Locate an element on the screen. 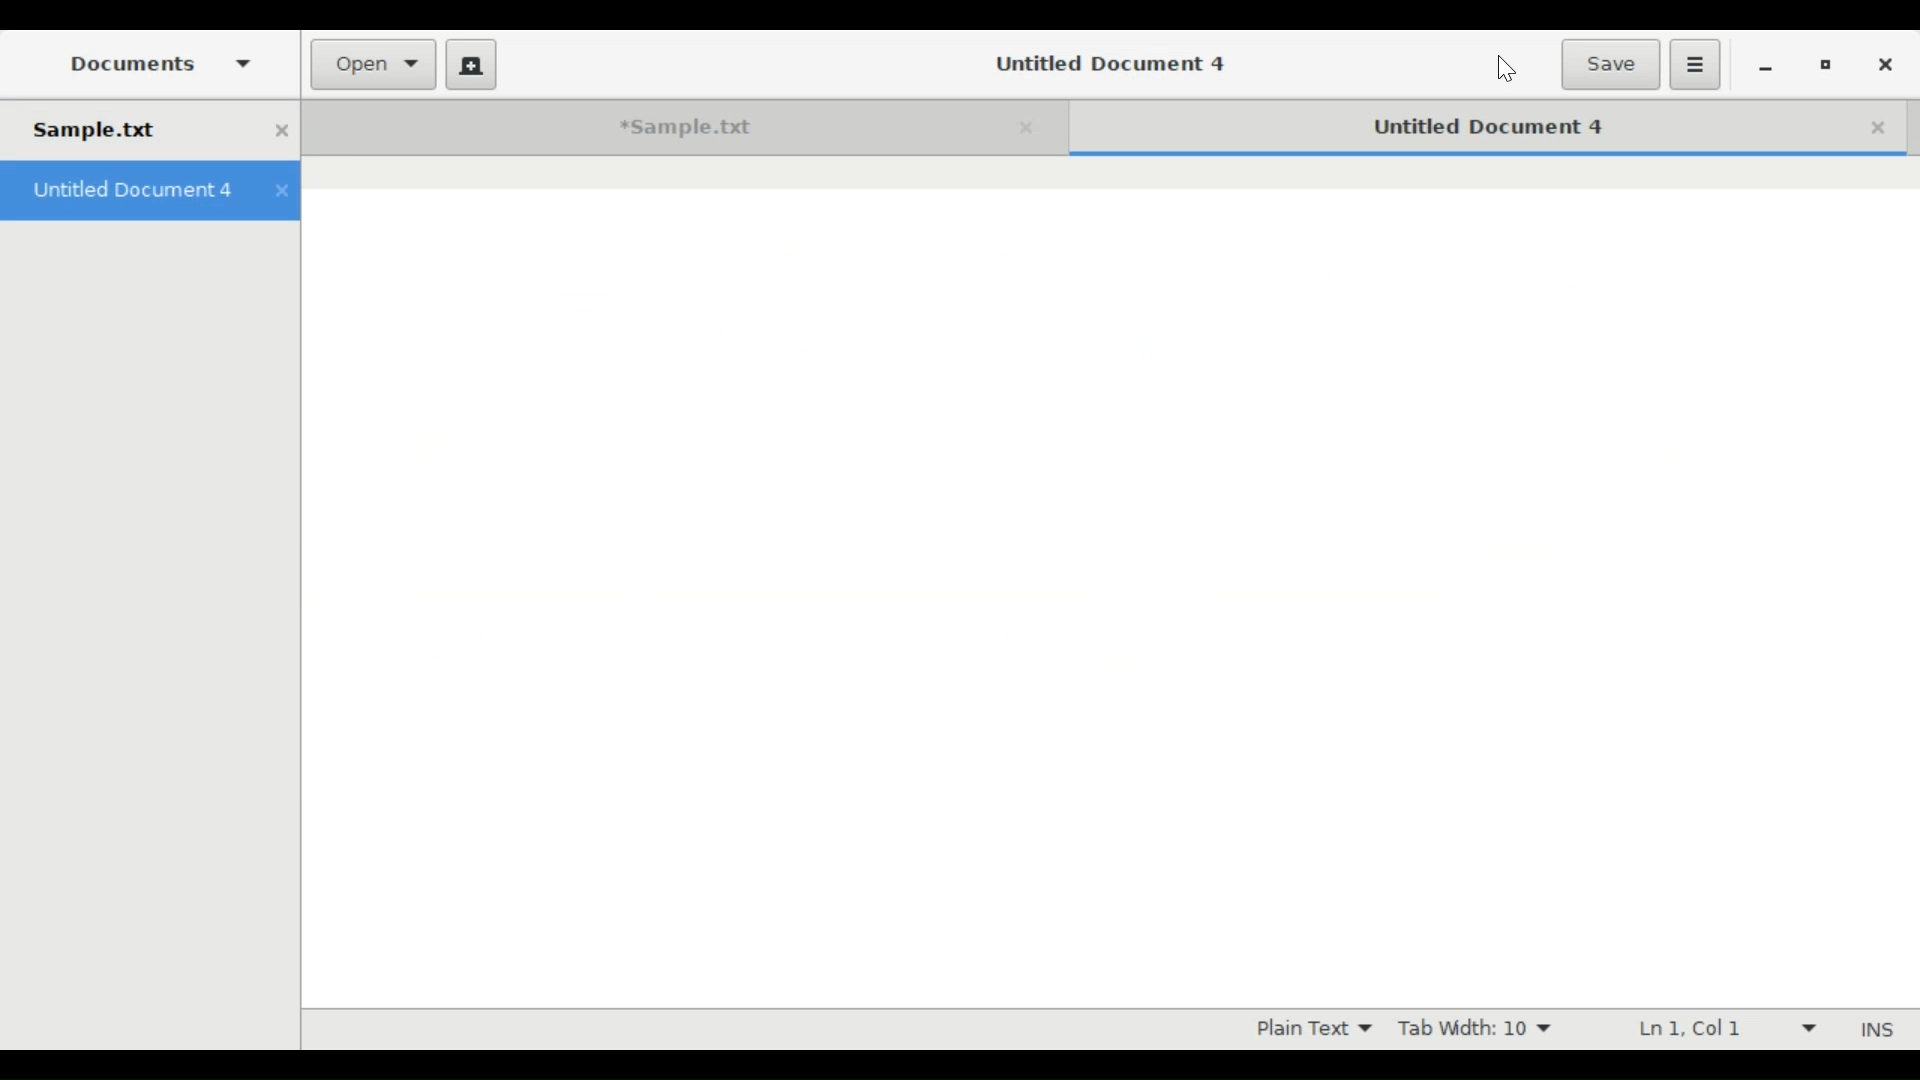  Close is located at coordinates (1888, 67).